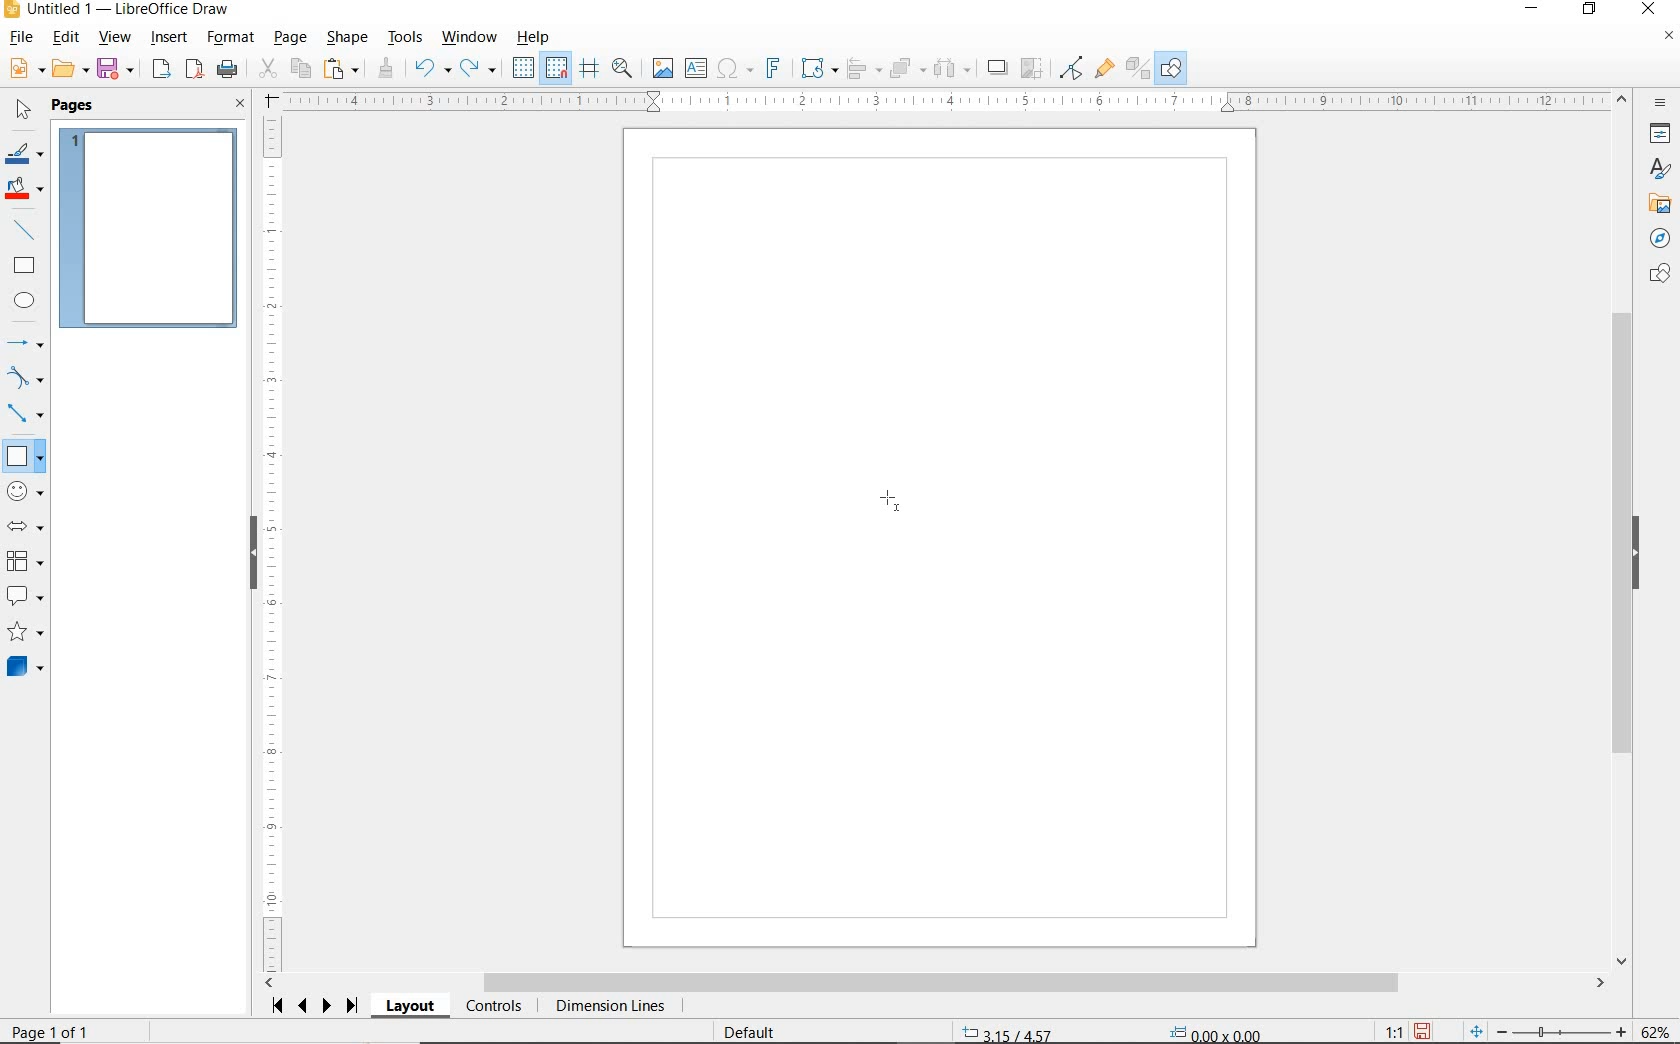 The height and width of the screenshot is (1044, 1680). I want to click on SHOW DRAW FUNCTIONS, so click(1173, 69).